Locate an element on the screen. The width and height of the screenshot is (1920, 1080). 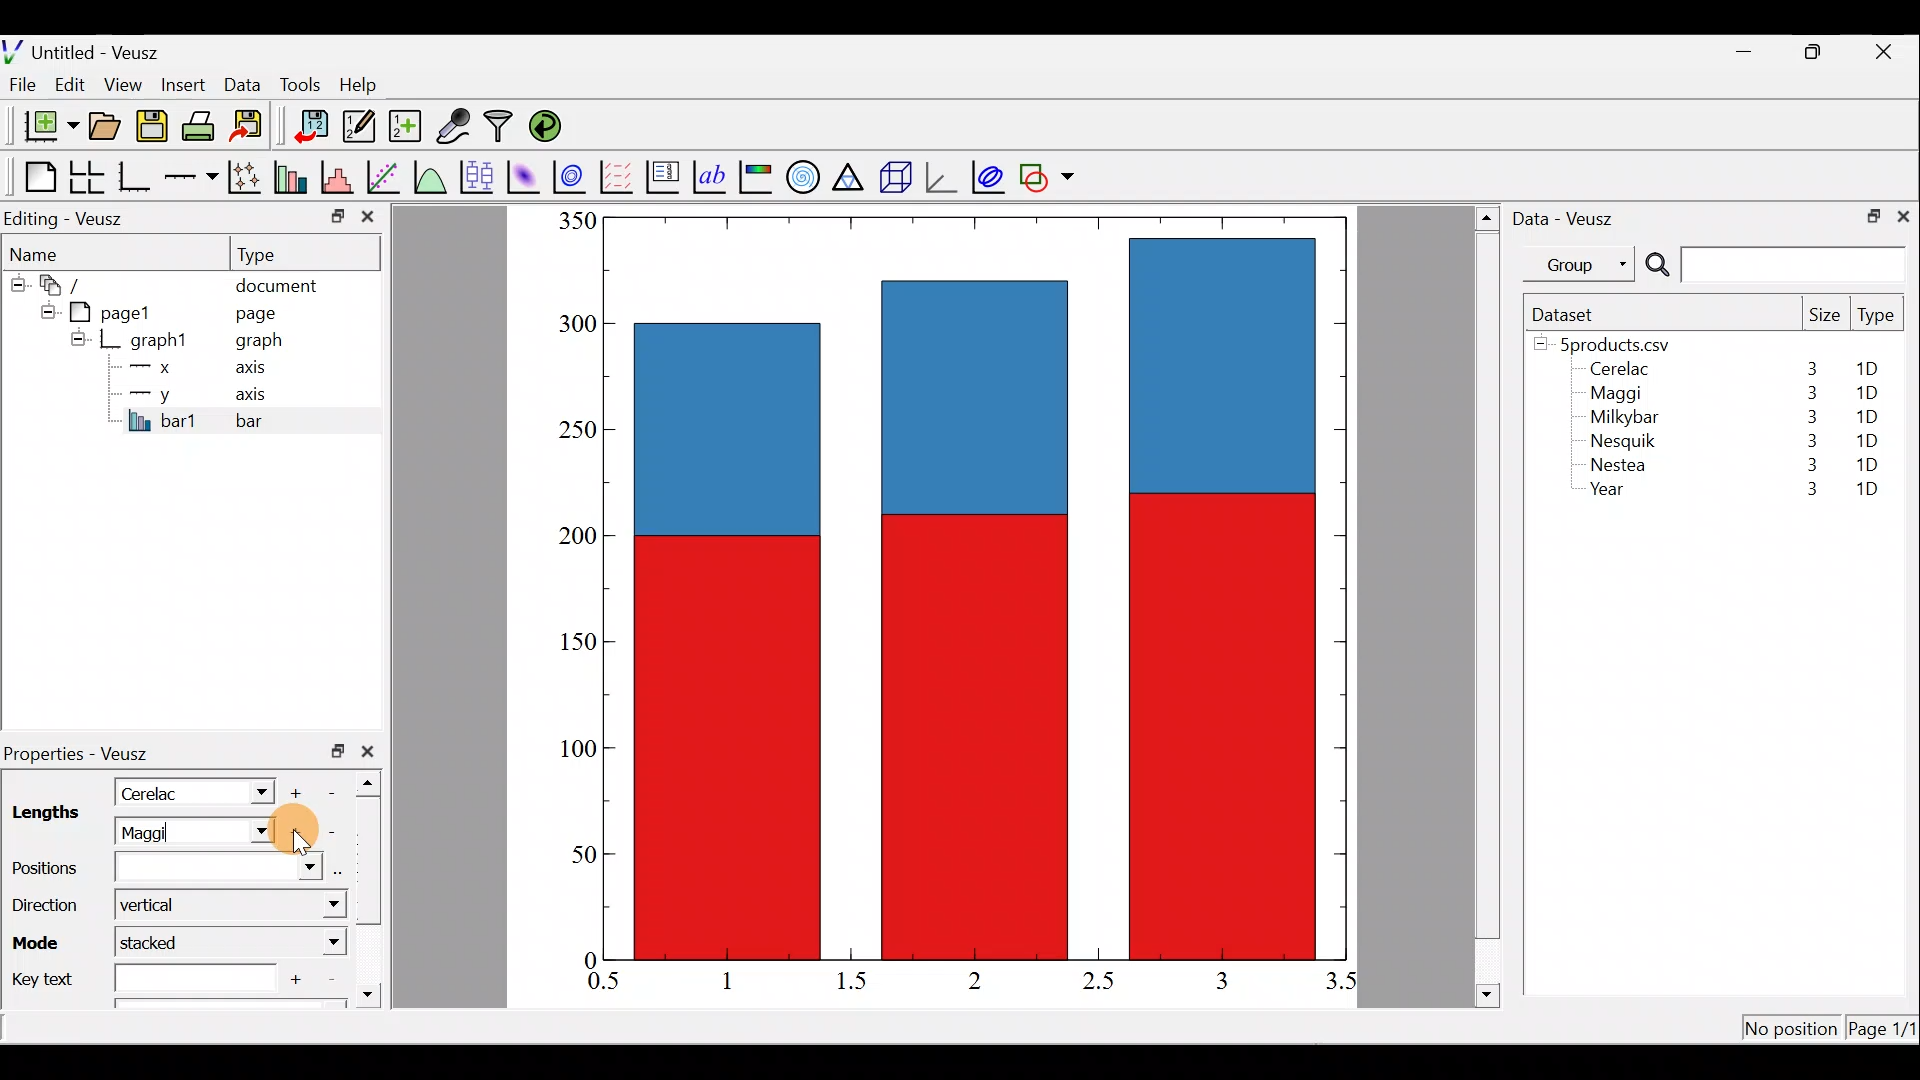
Print the document is located at coordinates (204, 125).